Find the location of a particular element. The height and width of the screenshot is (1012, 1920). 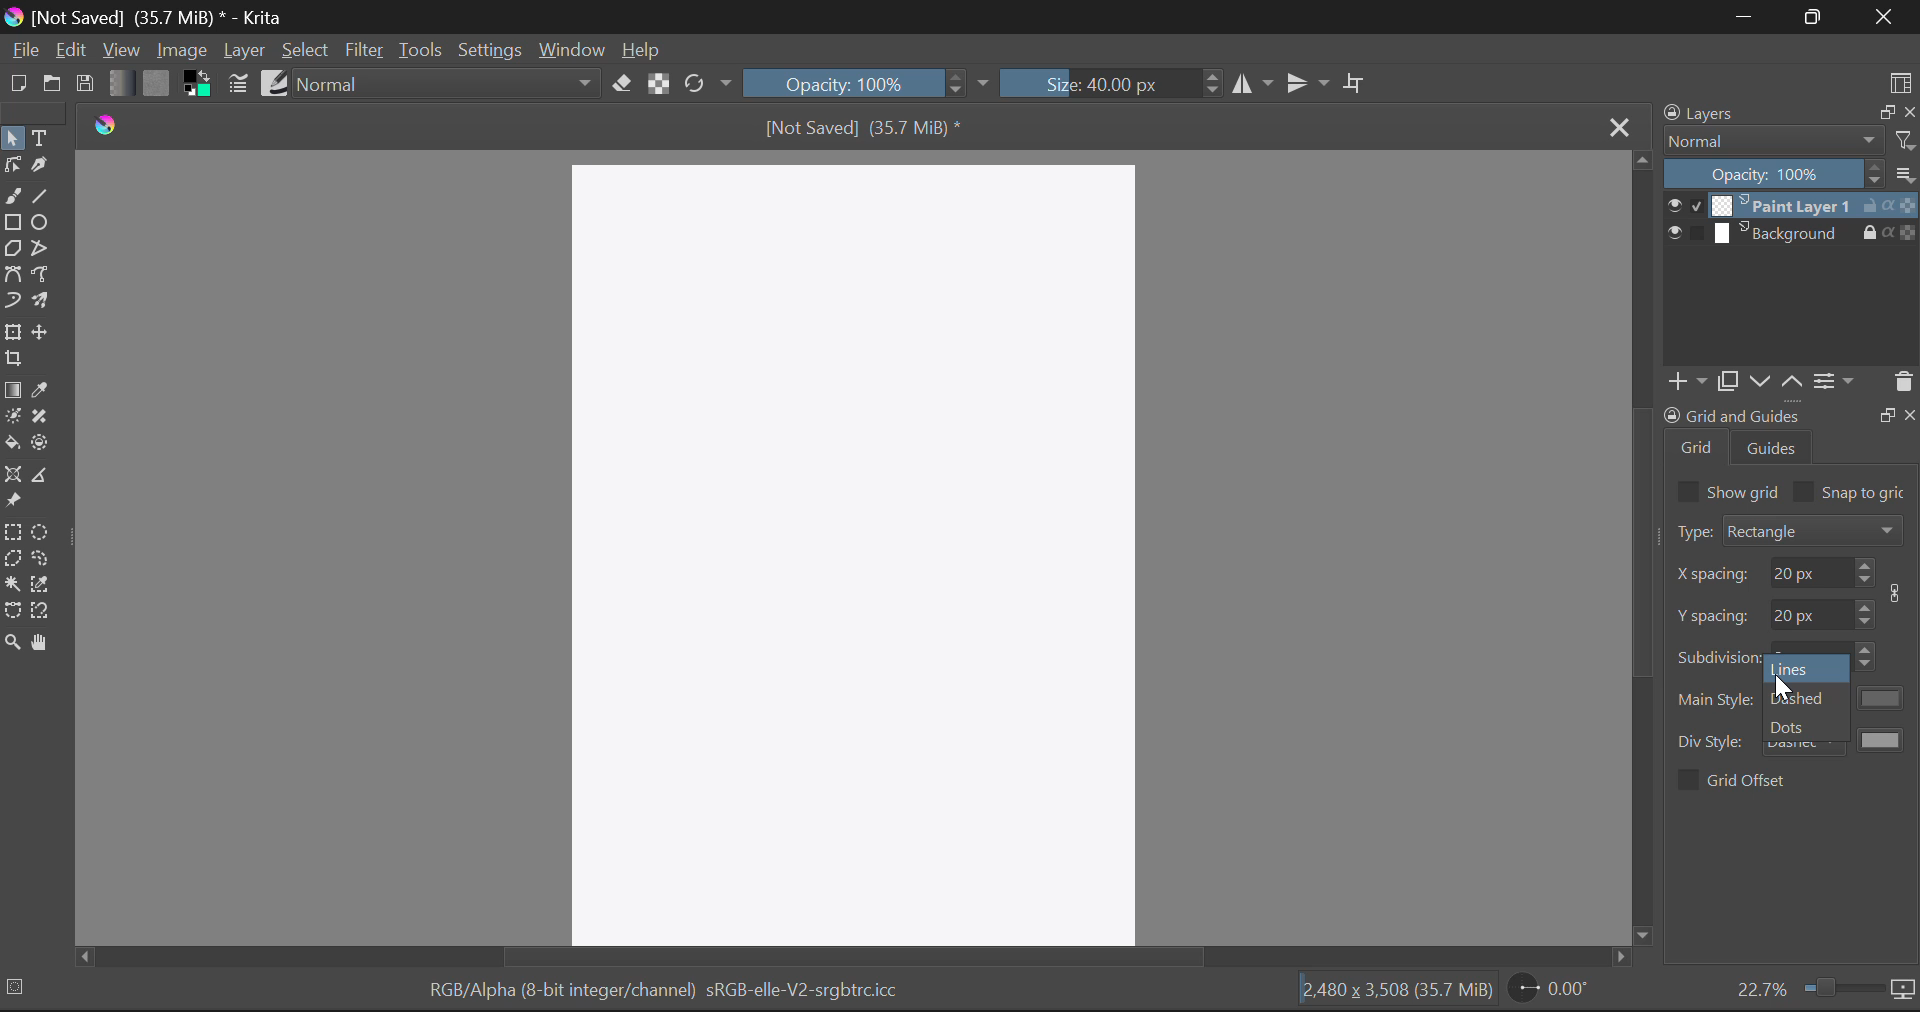

grid and guide is located at coordinates (1731, 415).